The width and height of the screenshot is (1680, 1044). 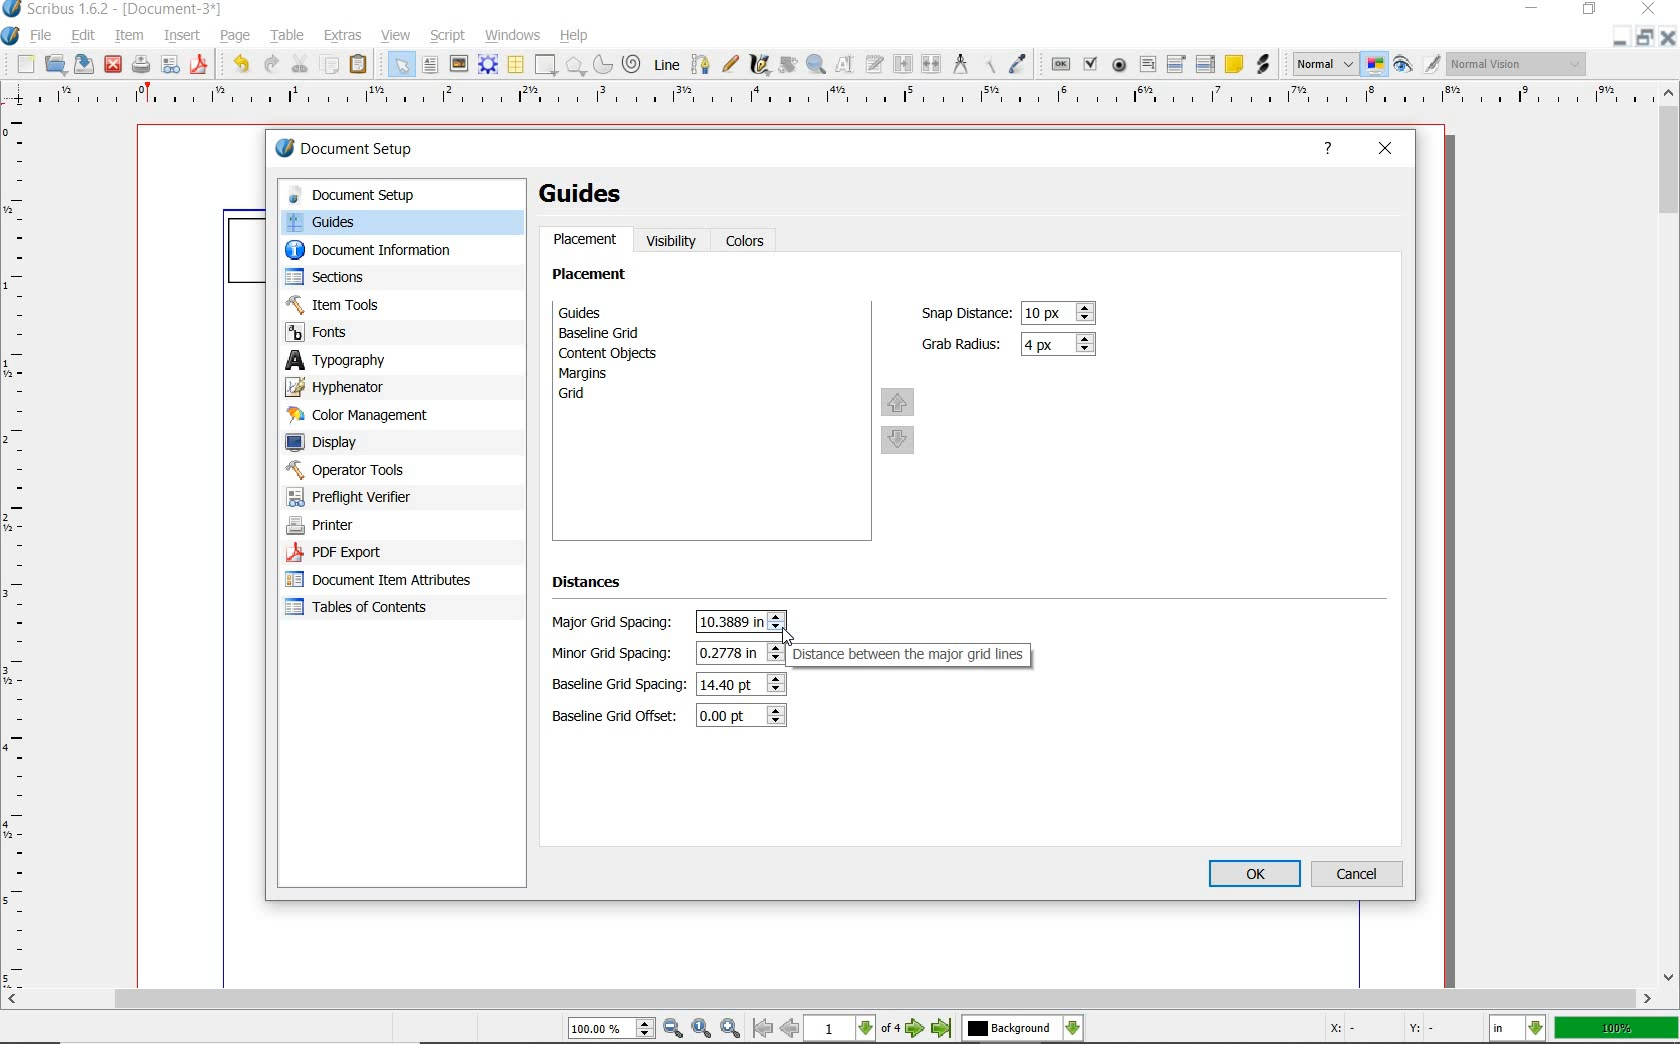 I want to click on help, so click(x=1329, y=151).